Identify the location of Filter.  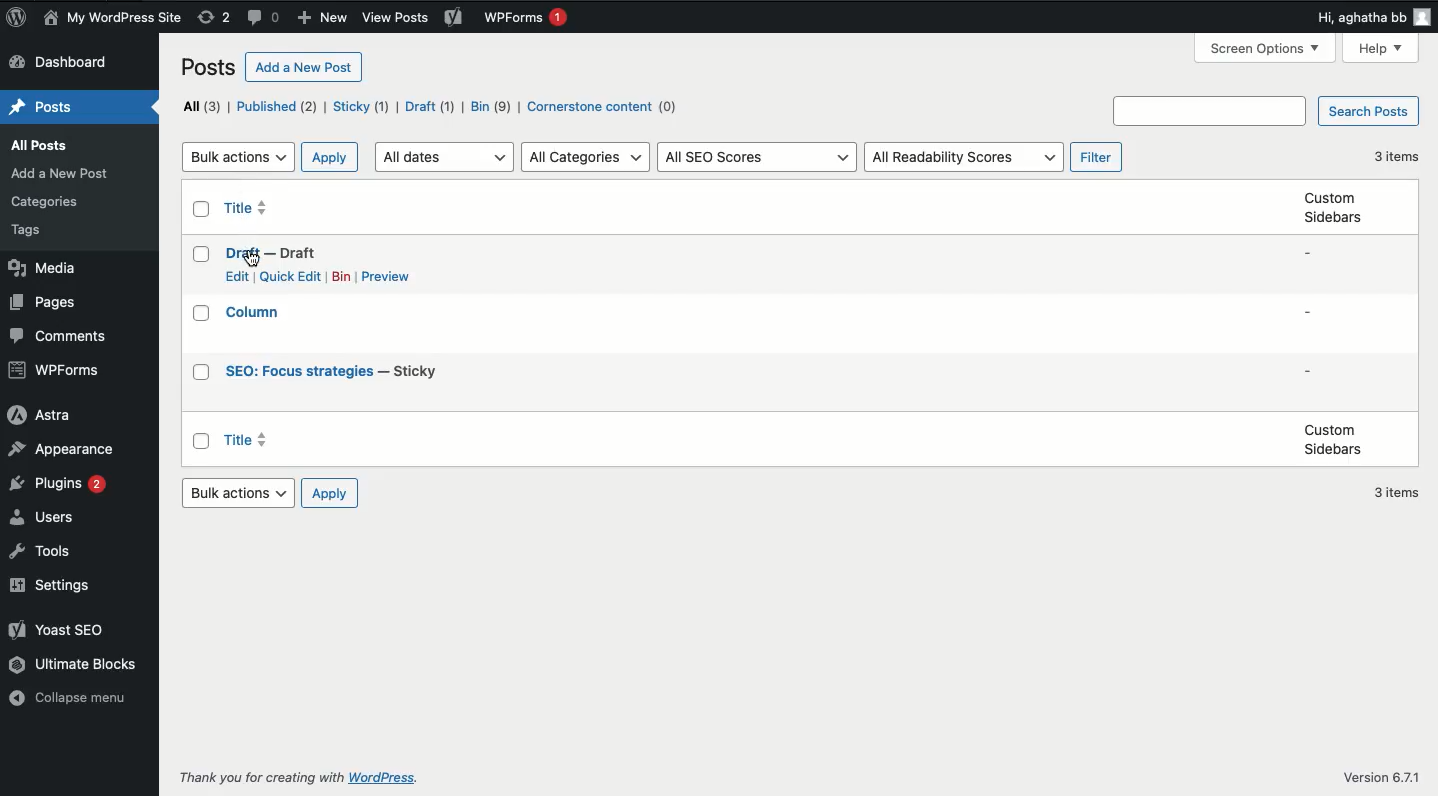
(1096, 158).